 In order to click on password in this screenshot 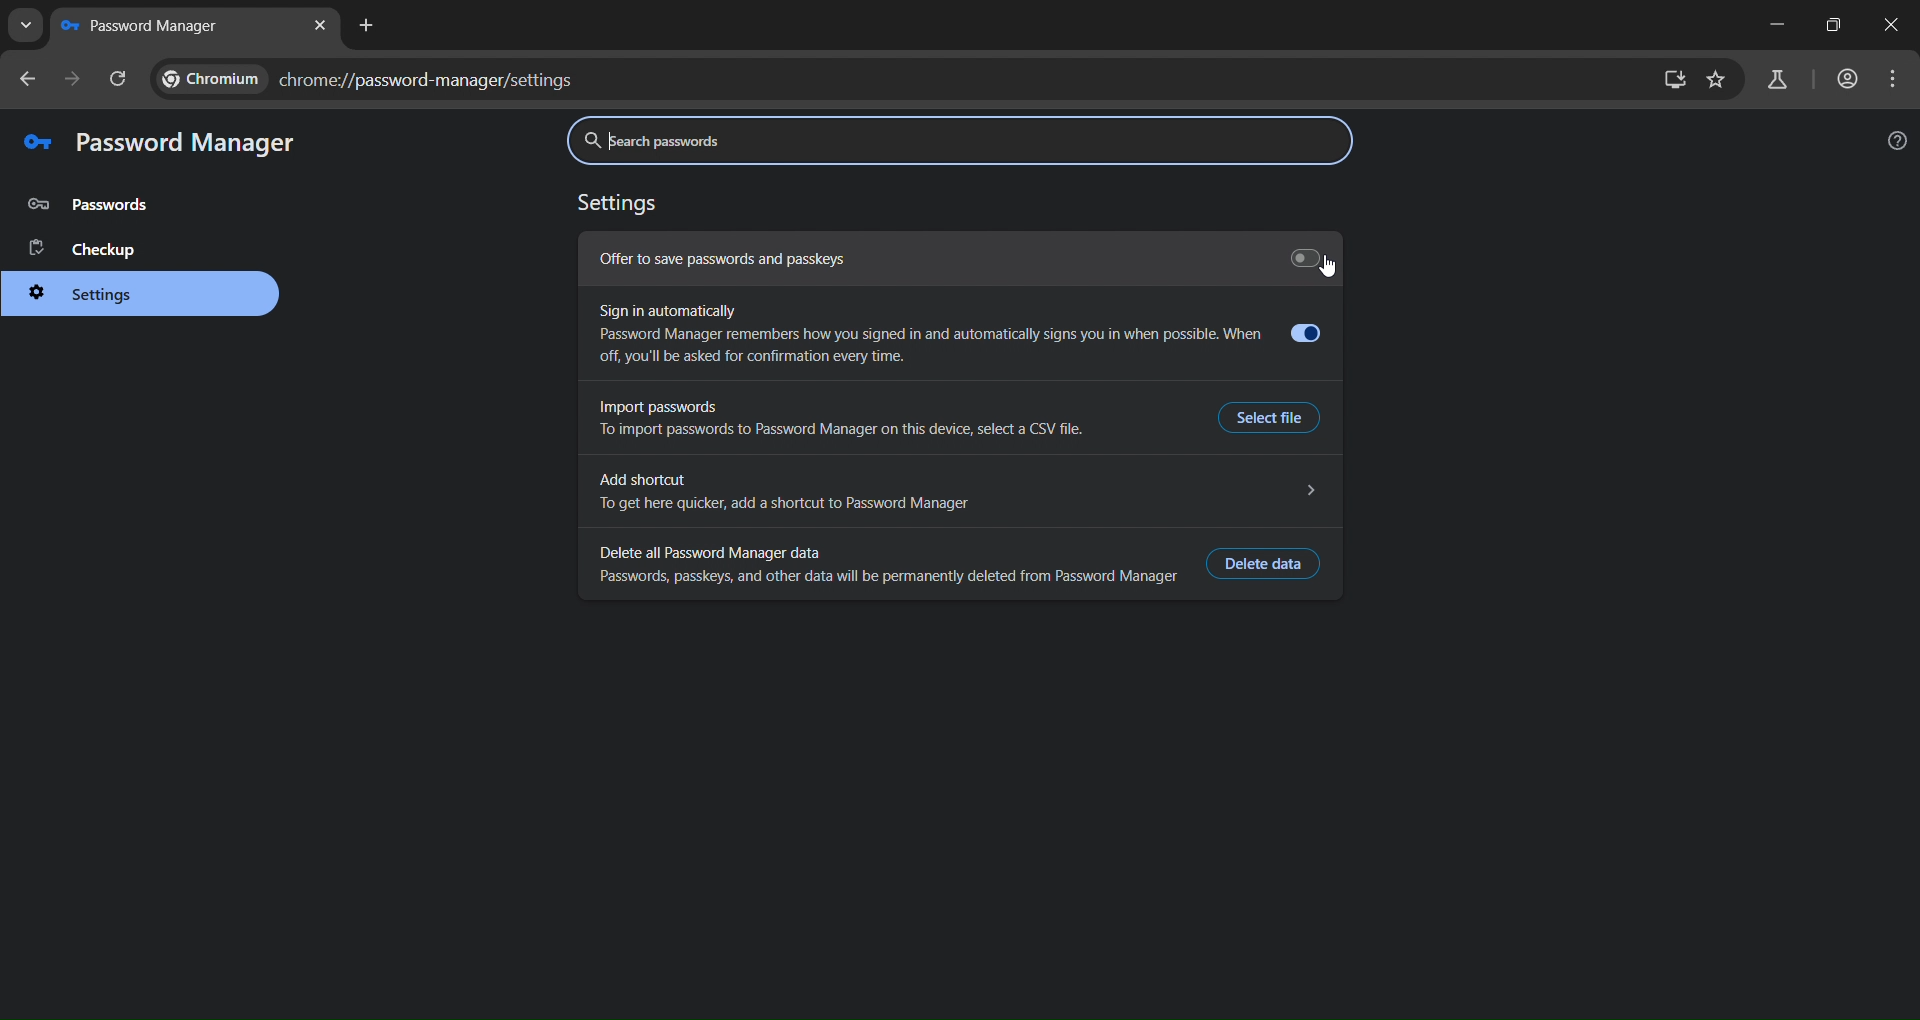, I will do `click(128, 206)`.